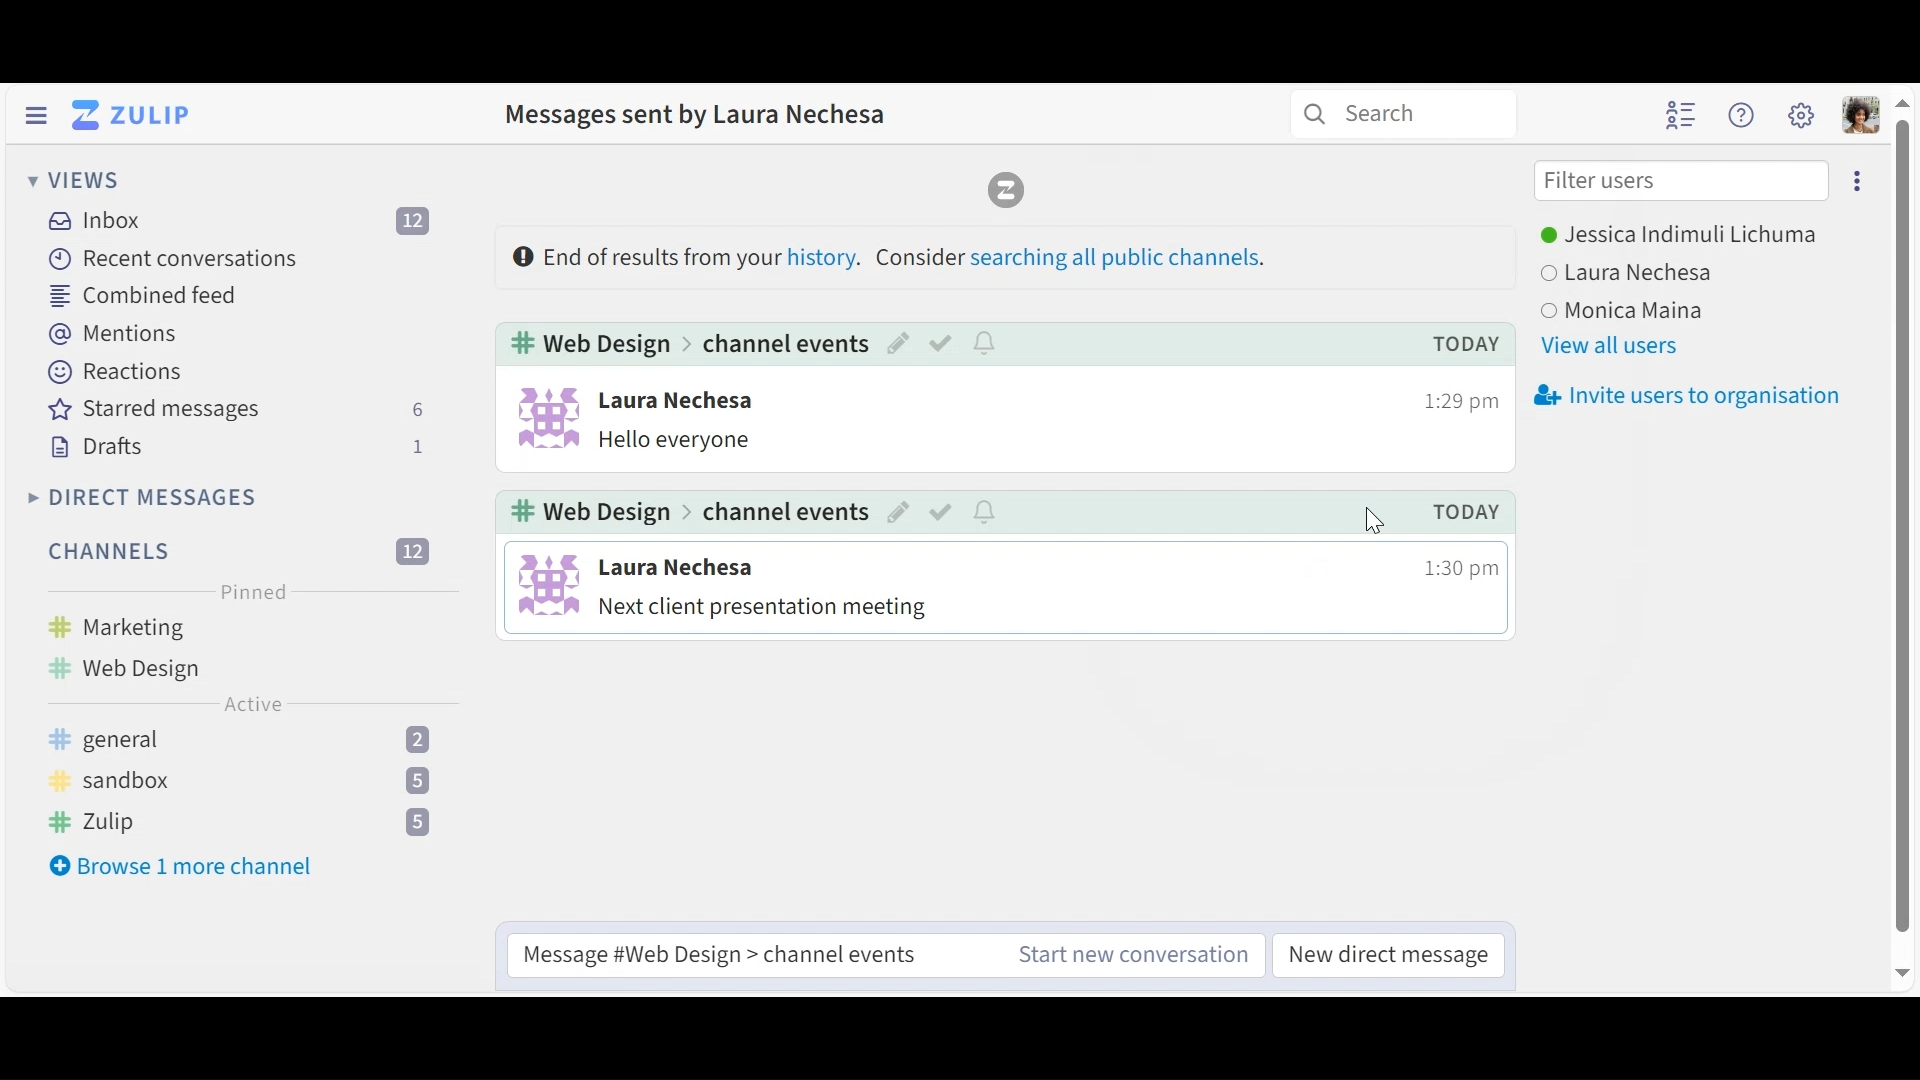  Describe the element at coordinates (237, 410) in the screenshot. I see `Starred messages` at that location.